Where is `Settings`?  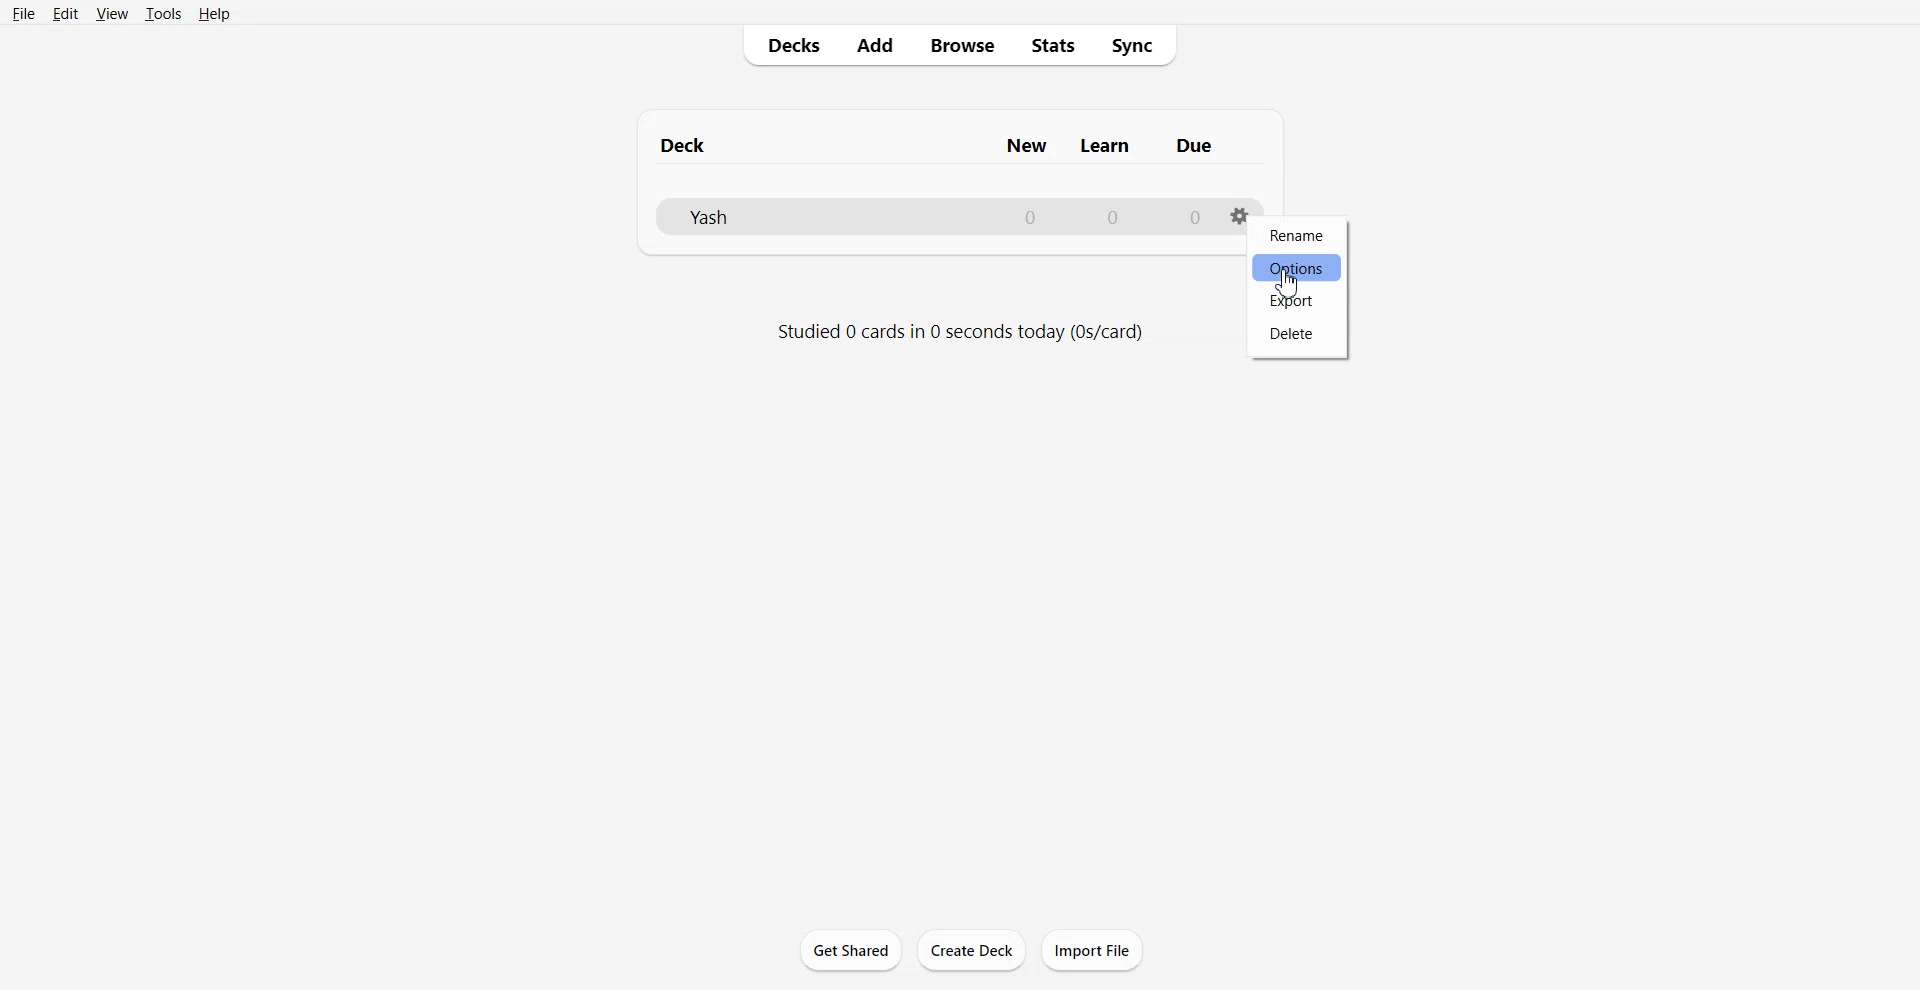
Settings is located at coordinates (1238, 224).